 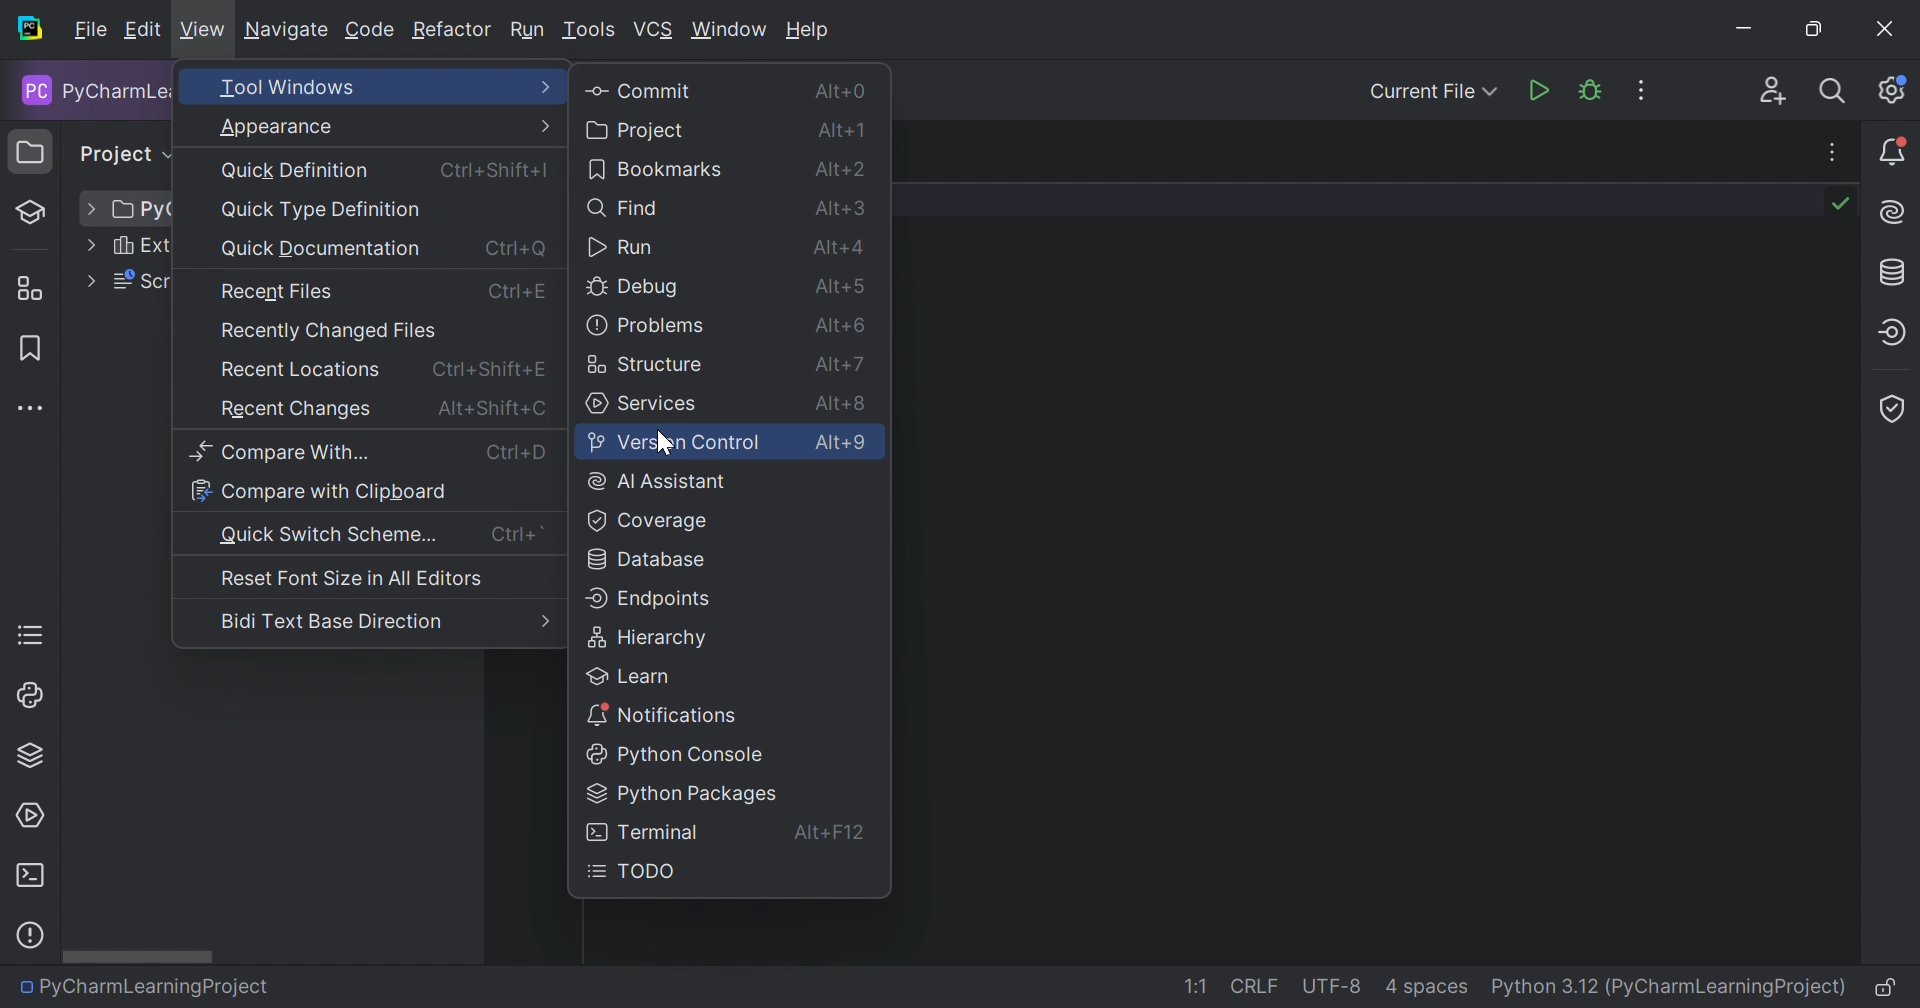 I want to click on Debug, so click(x=636, y=289).